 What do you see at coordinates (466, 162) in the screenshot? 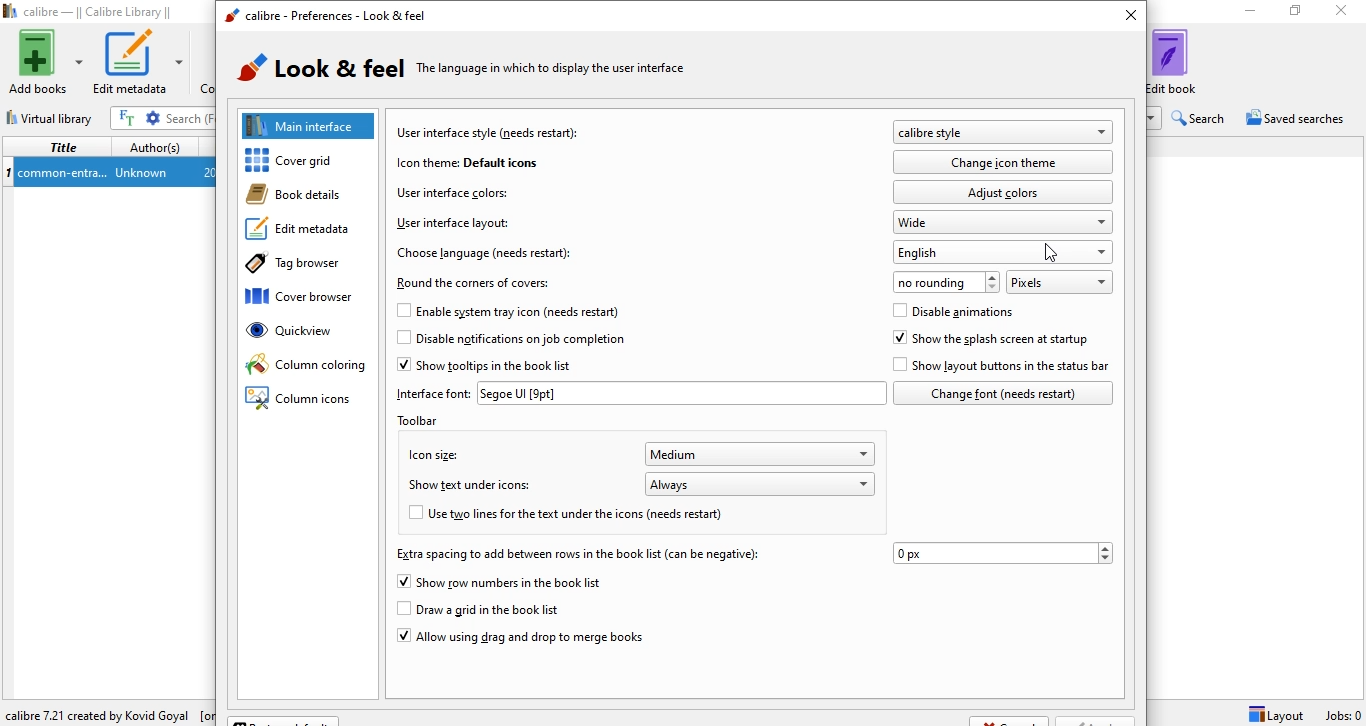
I see `icon theme: default icons` at bounding box center [466, 162].